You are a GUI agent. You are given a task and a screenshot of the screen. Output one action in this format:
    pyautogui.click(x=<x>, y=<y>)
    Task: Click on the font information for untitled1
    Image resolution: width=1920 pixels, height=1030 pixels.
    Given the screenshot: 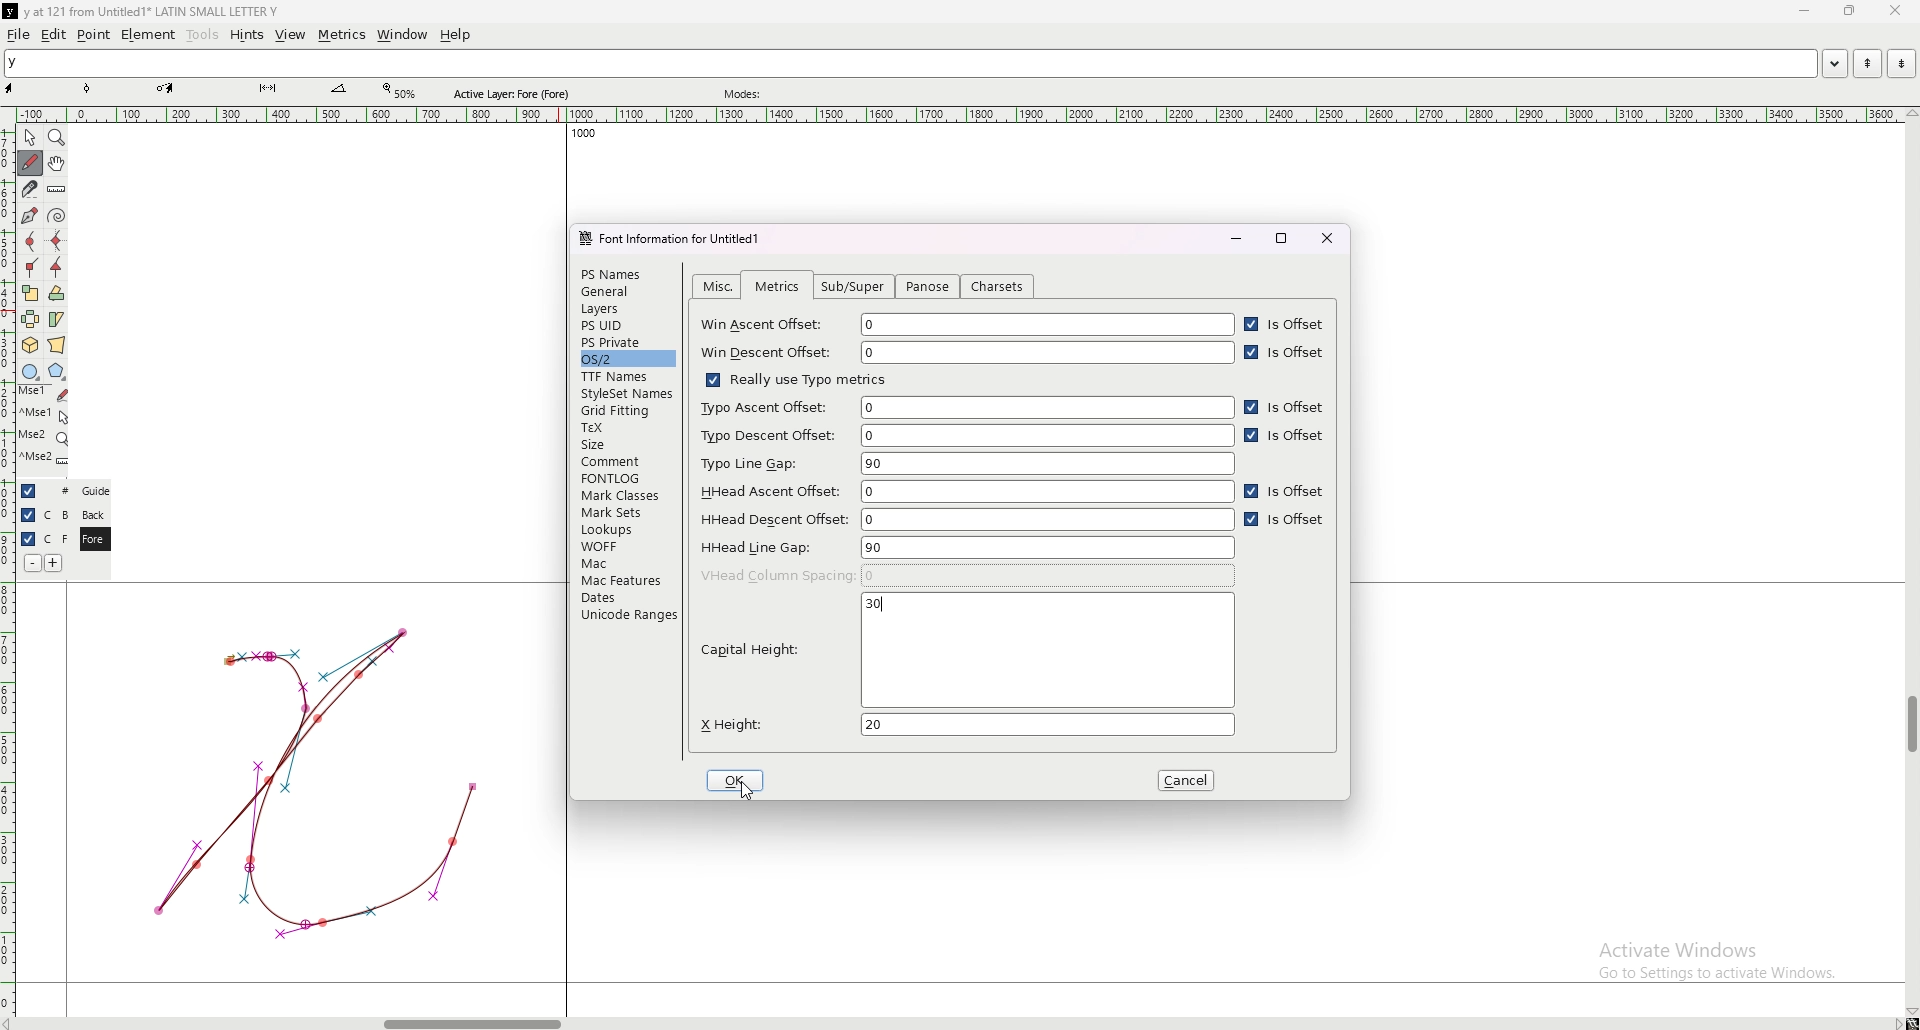 What is the action you would take?
    pyautogui.click(x=677, y=239)
    